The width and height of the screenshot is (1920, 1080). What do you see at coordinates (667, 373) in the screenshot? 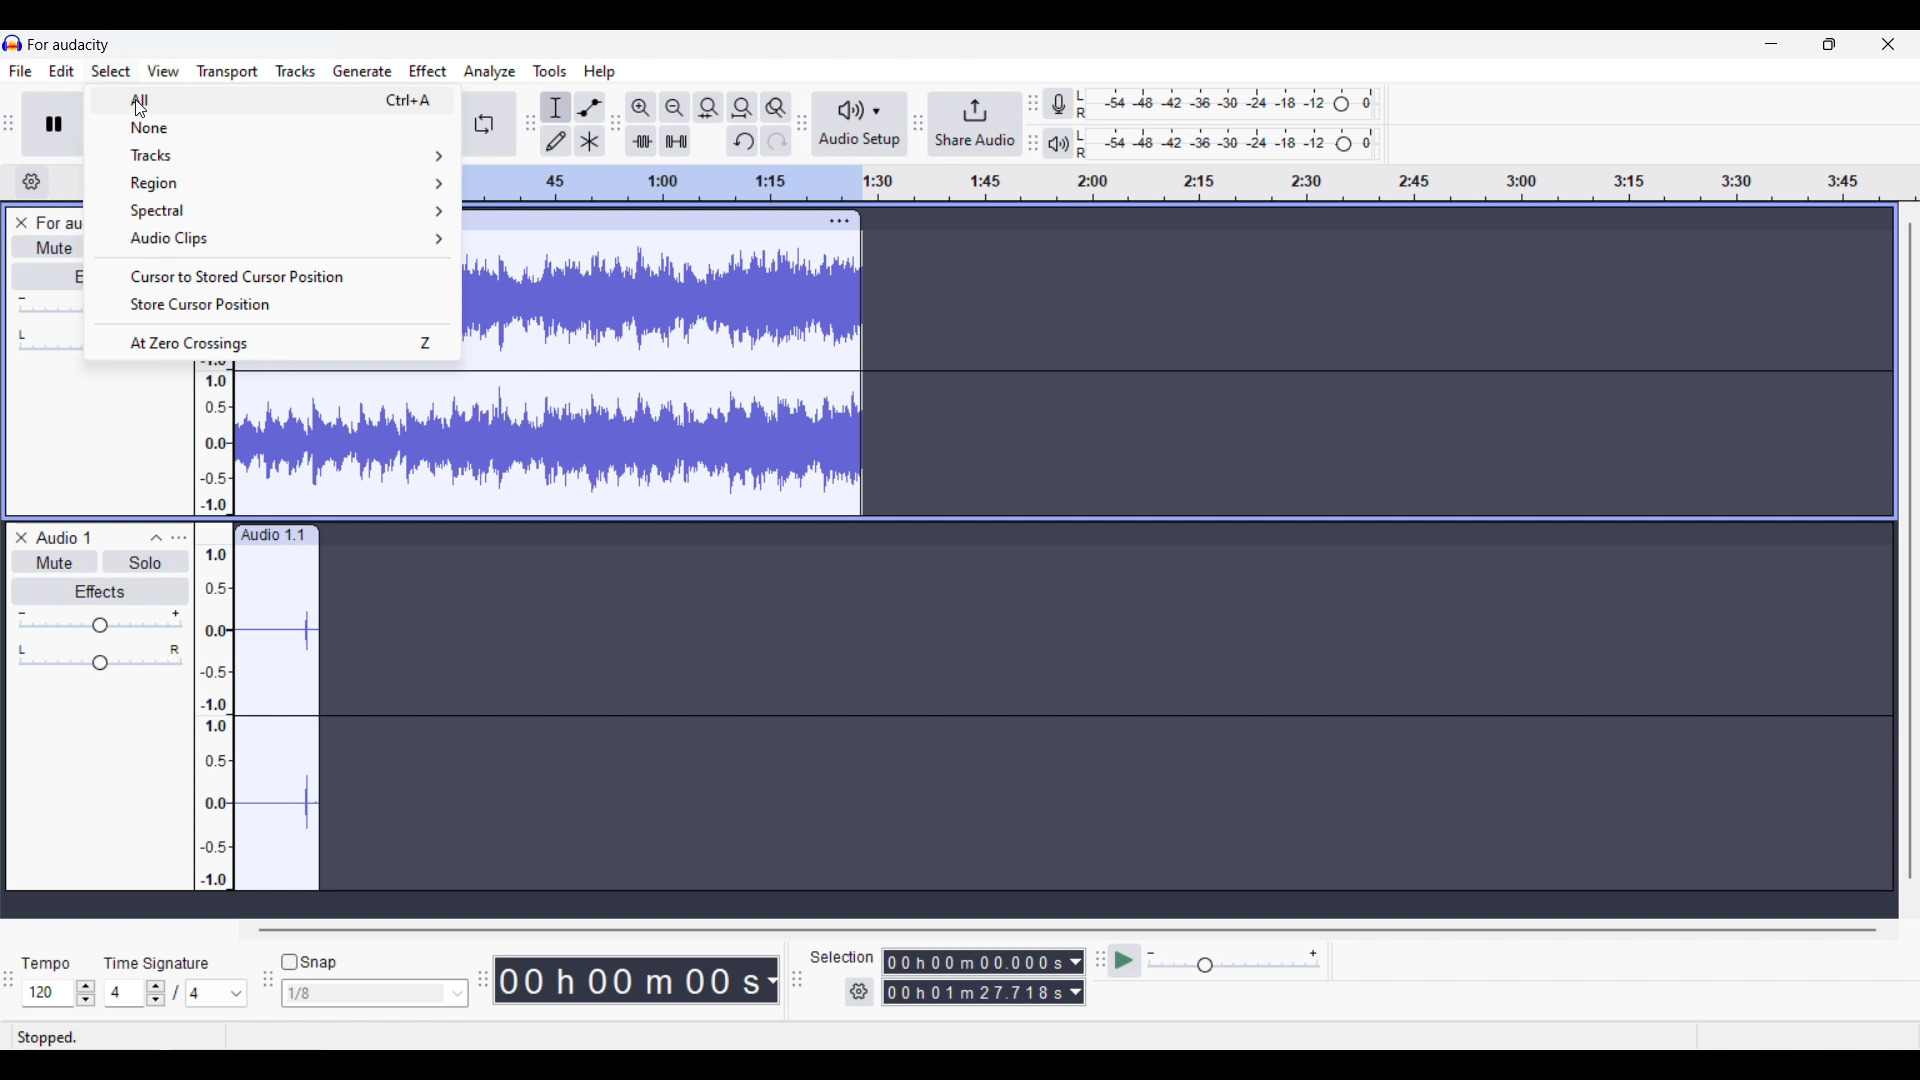
I see `track waveform` at bounding box center [667, 373].